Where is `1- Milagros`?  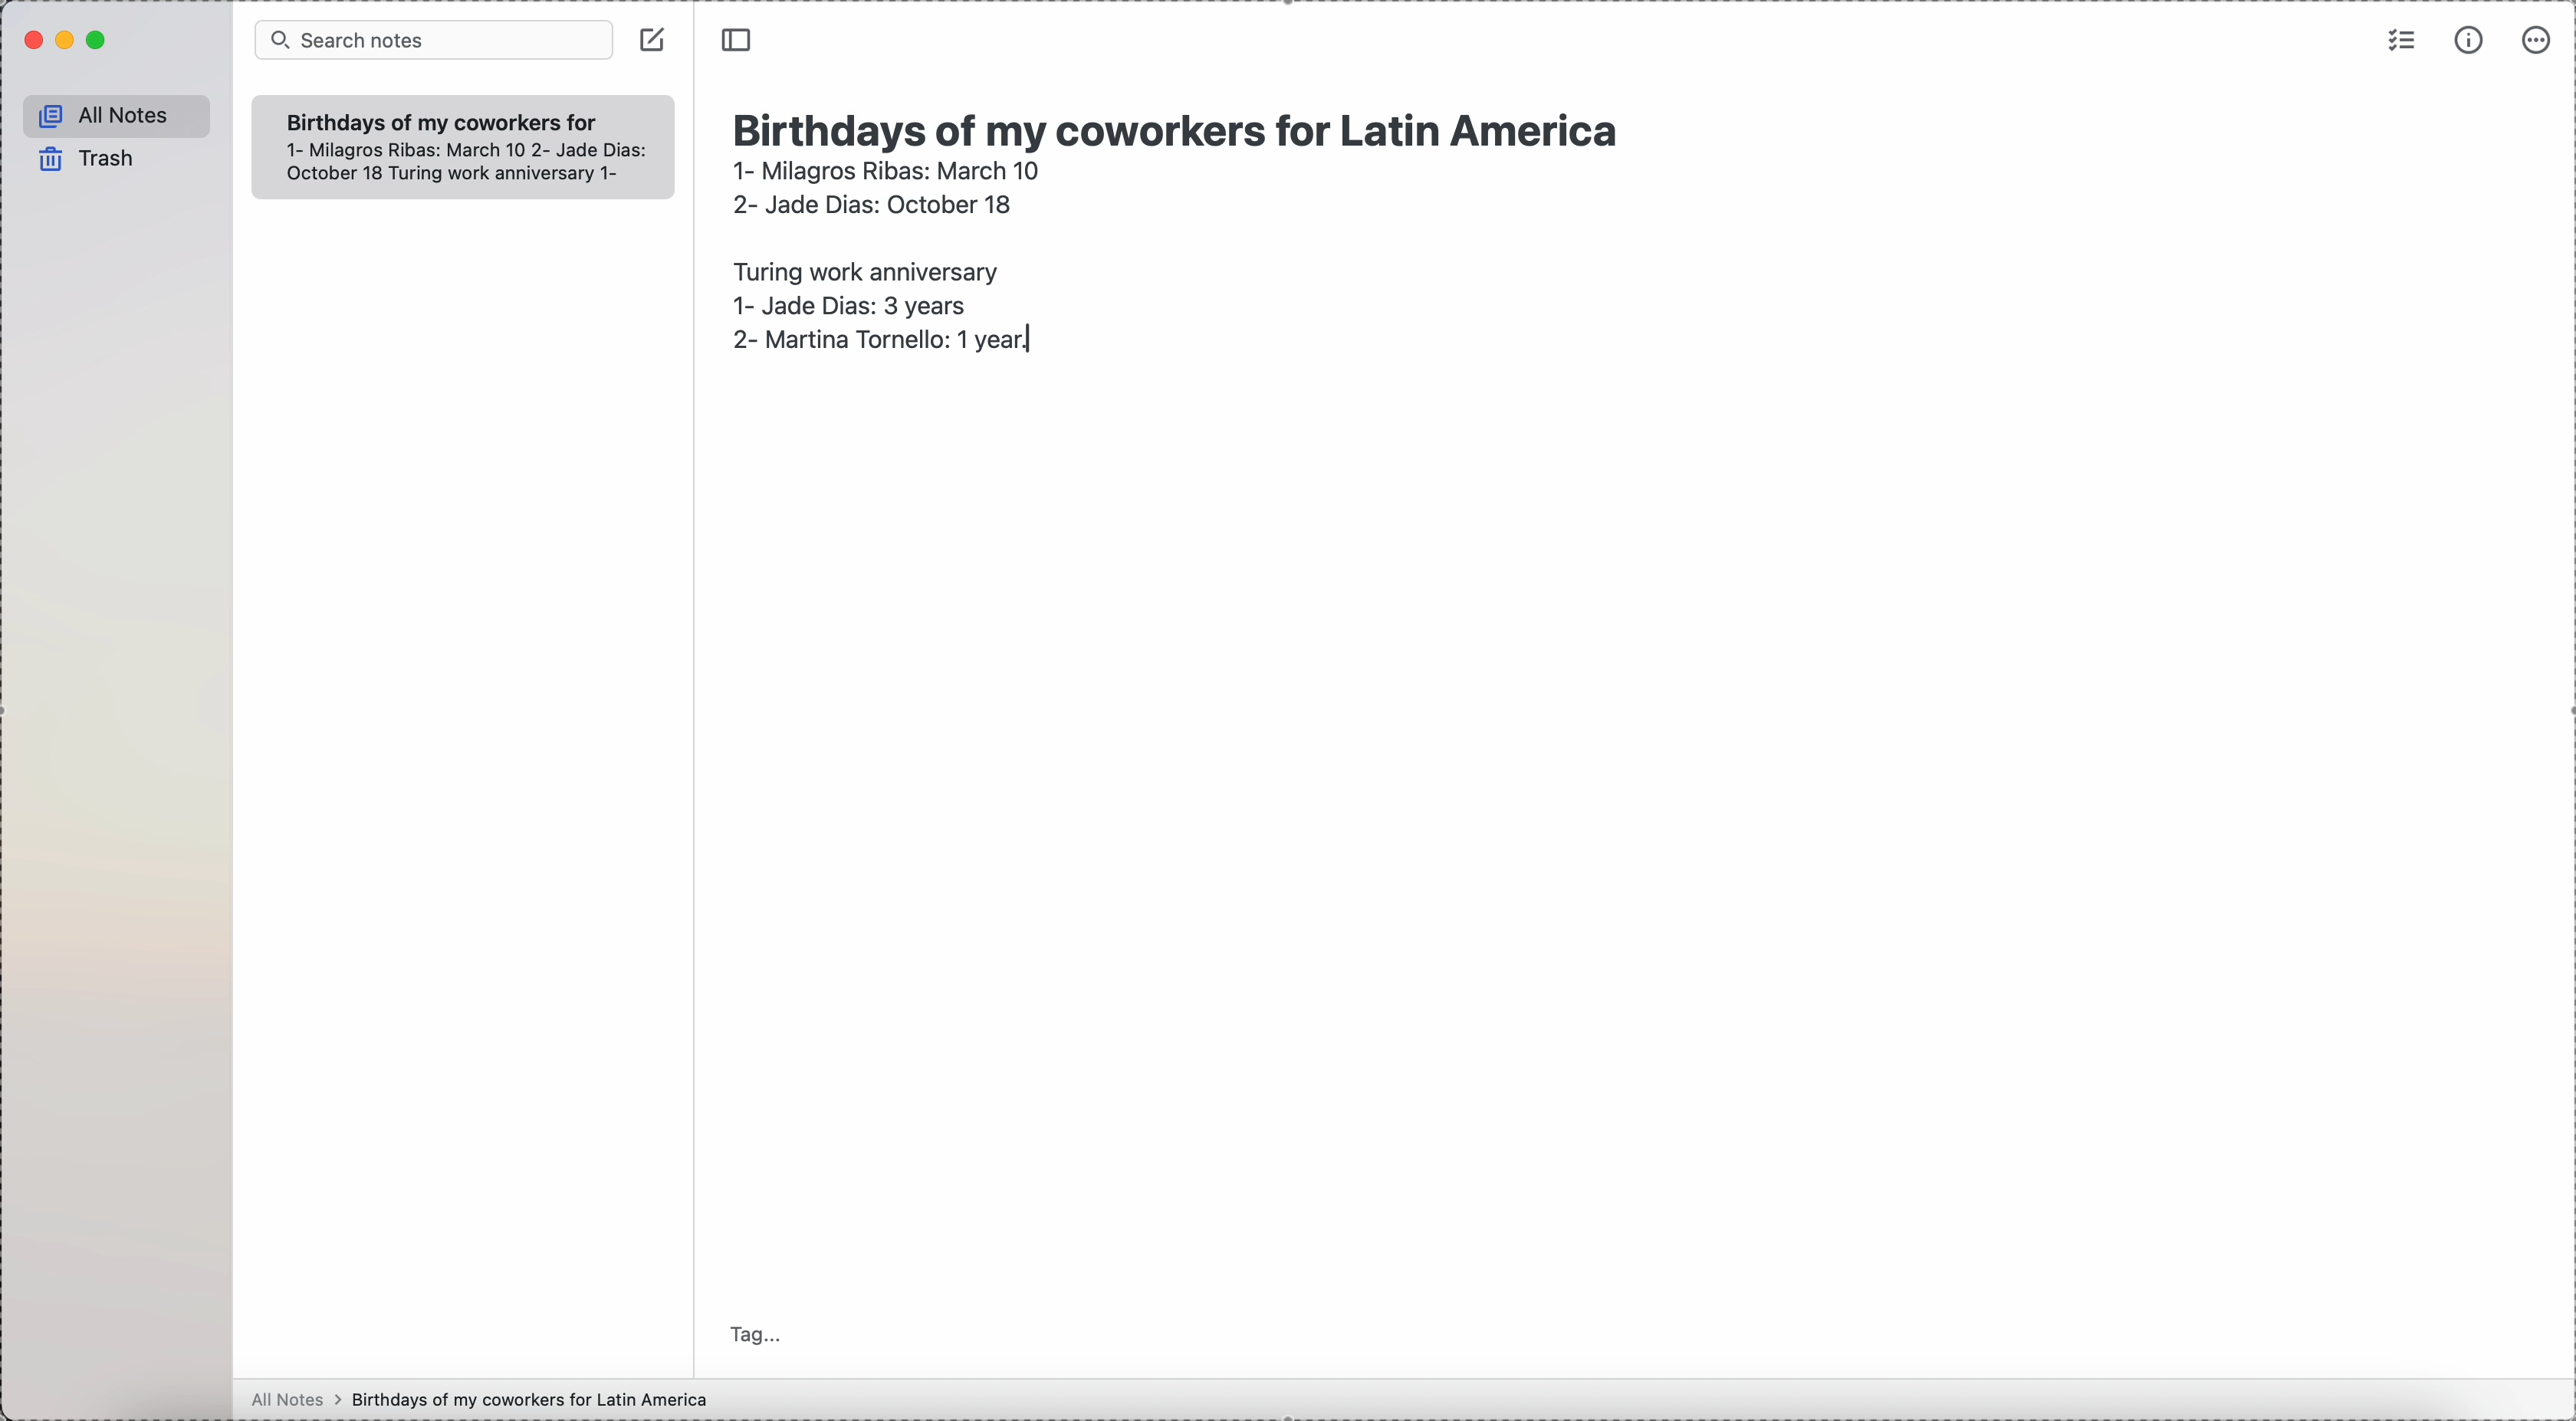 1- Milagros is located at coordinates (886, 170).